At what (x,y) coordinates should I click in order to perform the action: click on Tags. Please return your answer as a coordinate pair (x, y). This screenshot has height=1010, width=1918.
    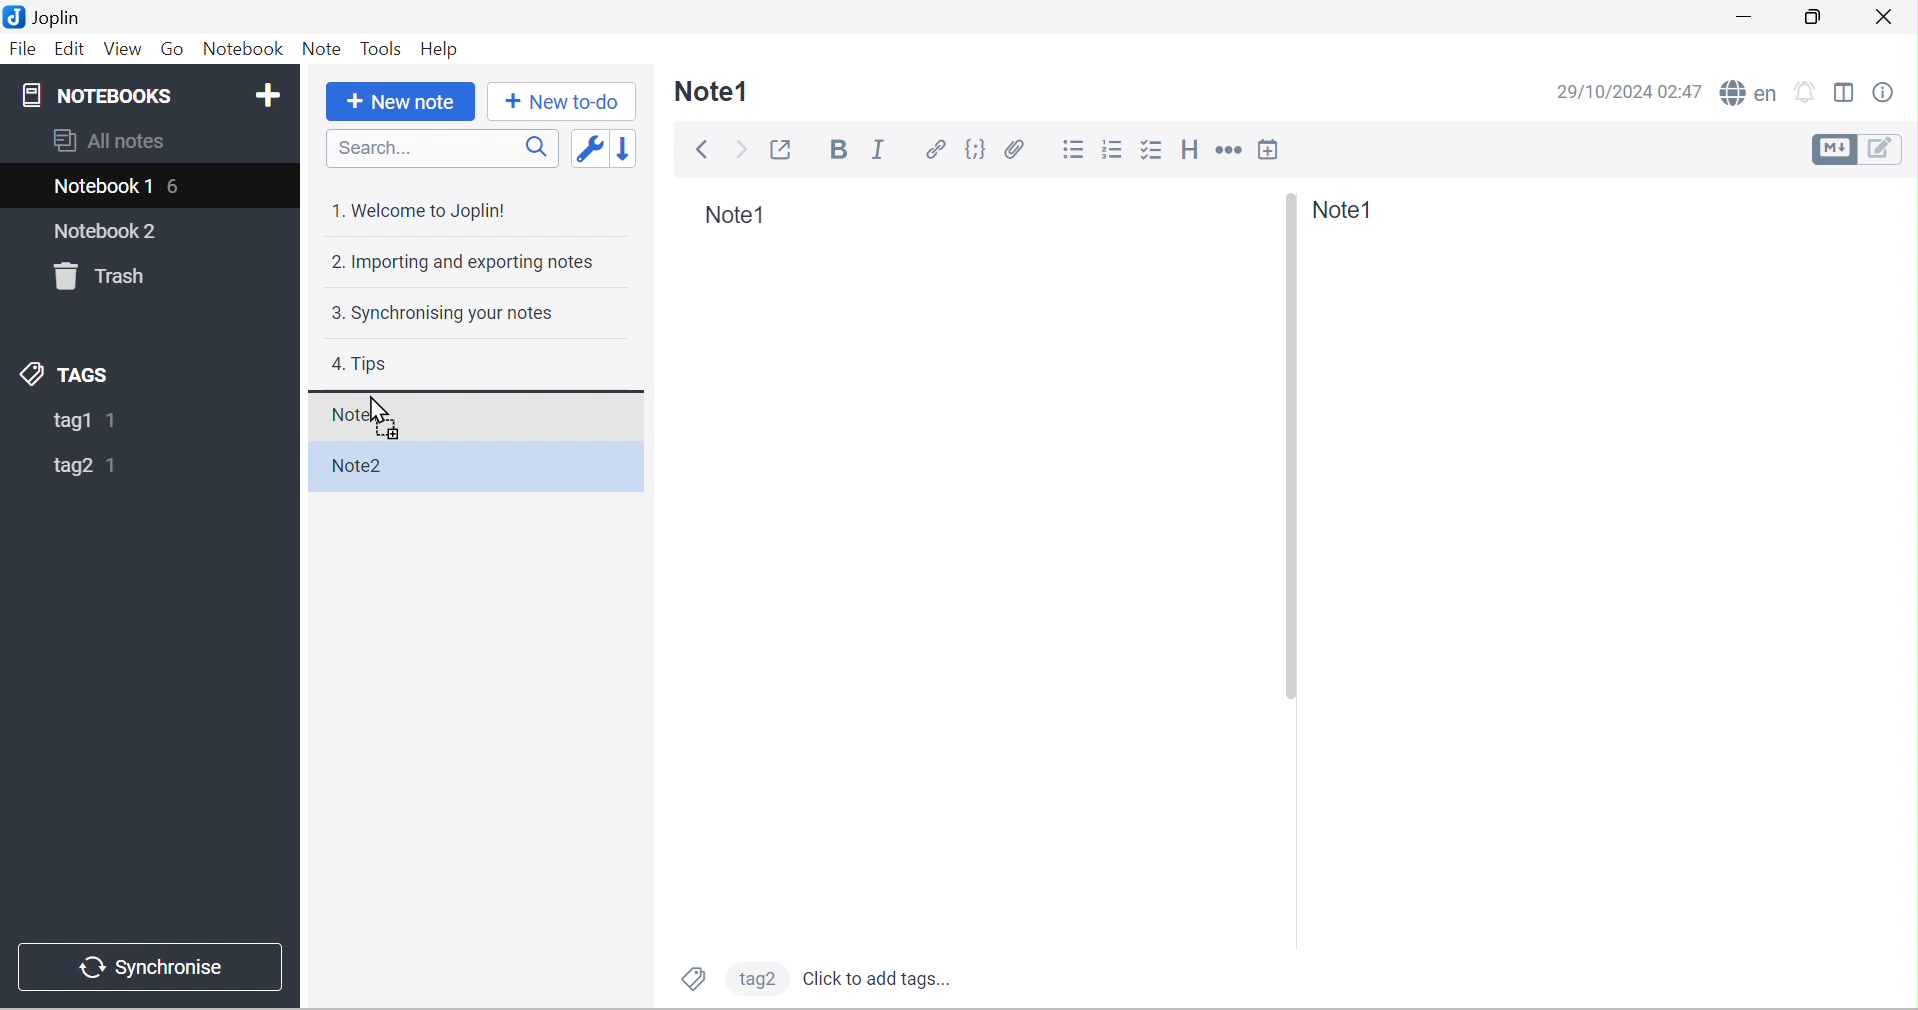
    Looking at the image, I should click on (692, 980).